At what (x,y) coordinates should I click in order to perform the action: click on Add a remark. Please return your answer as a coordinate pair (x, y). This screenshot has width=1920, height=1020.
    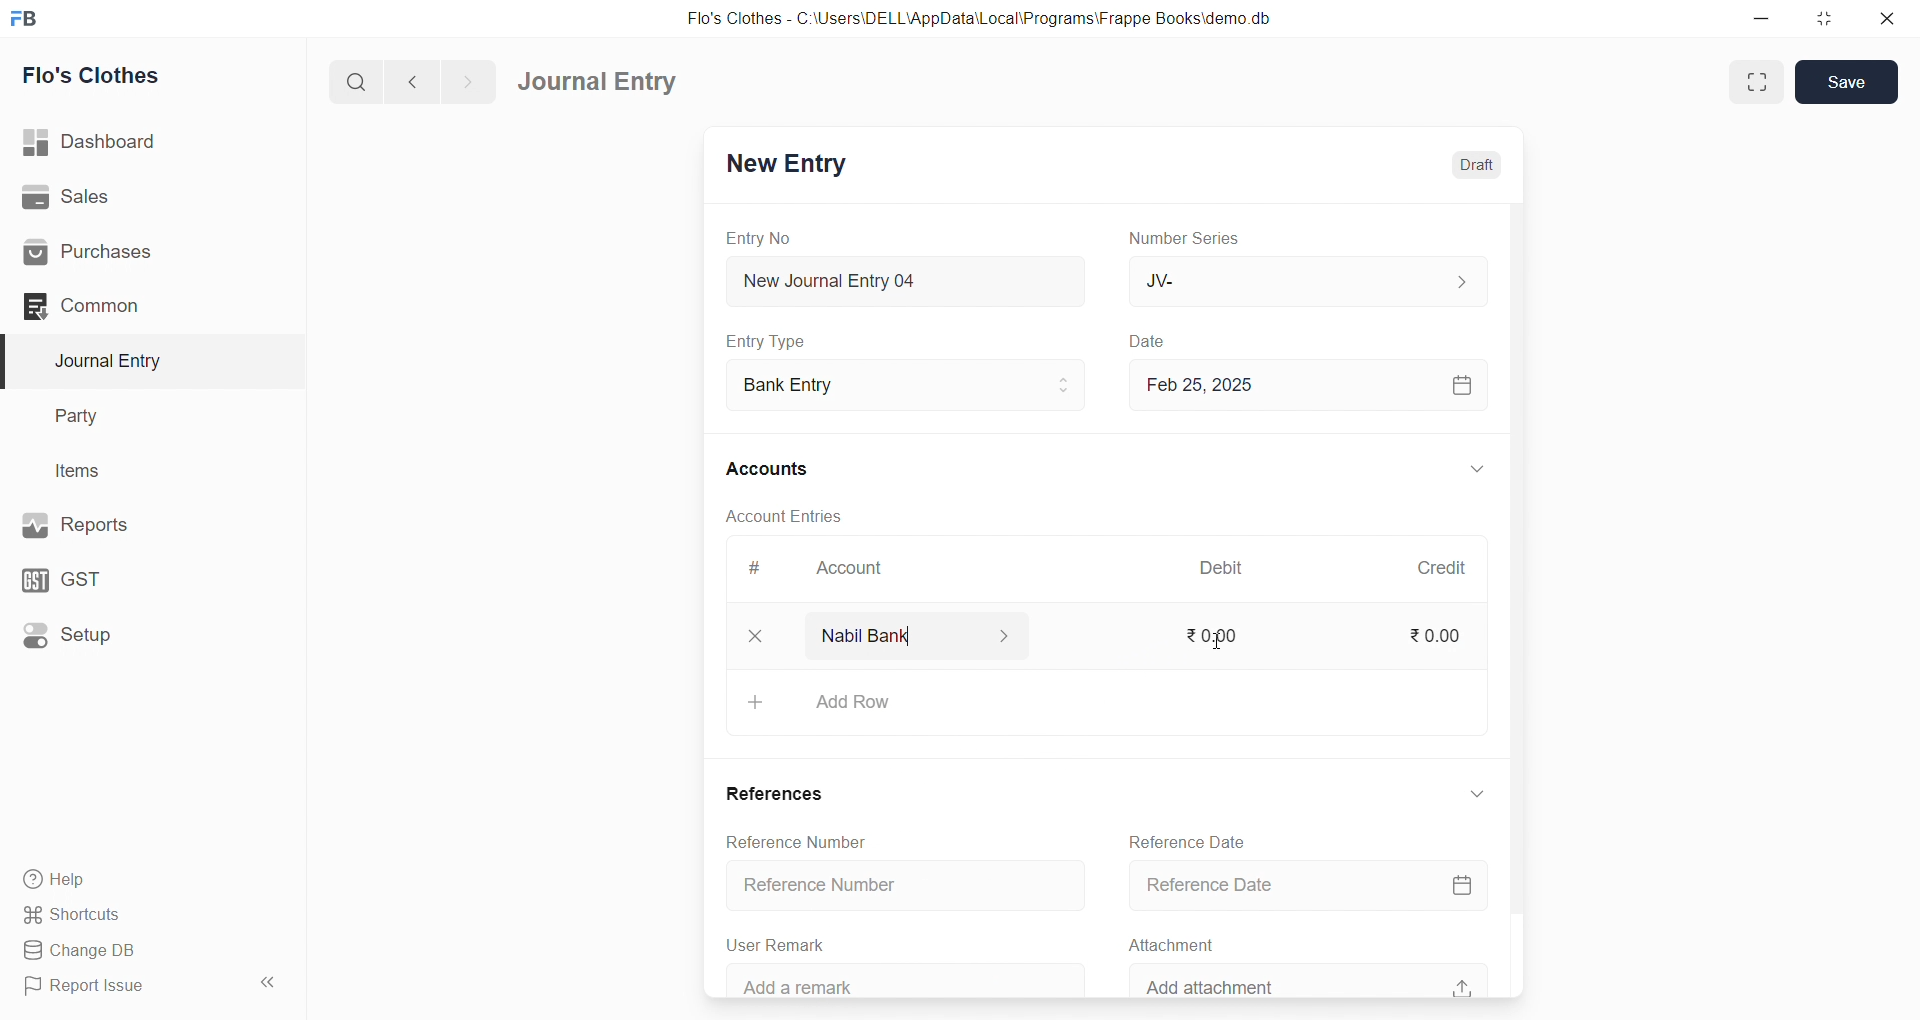
    Looking at the image, I should click on (887, 981).